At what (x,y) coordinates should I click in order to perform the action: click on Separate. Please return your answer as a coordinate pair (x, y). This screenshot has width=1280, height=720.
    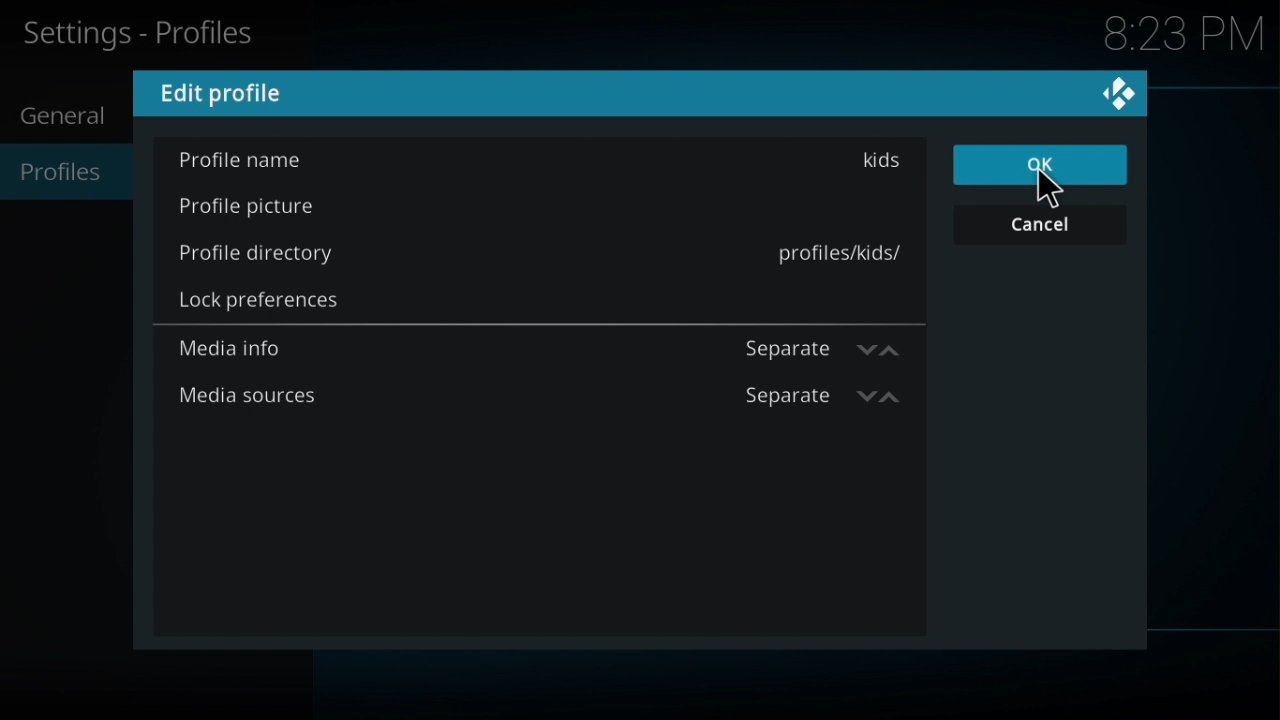
    Looking at the image, I should click on (818, 399).